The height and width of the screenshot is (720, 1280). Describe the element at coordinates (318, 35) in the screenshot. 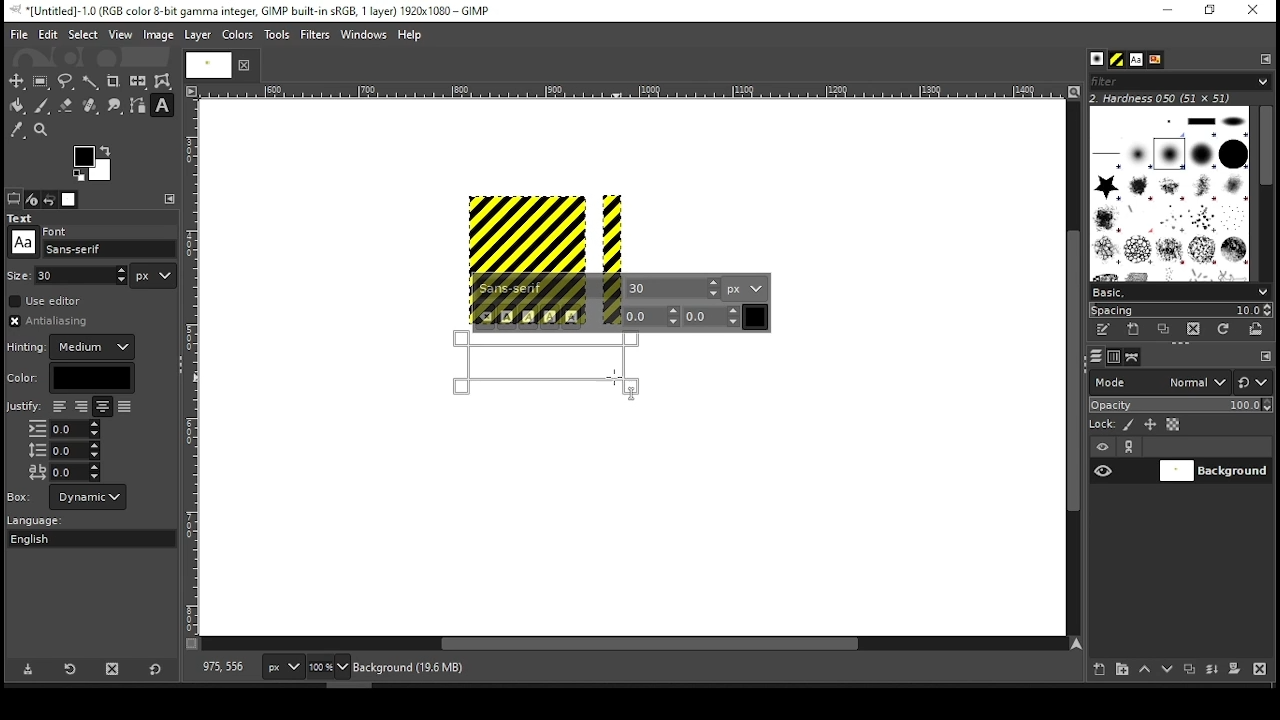

I see `filters` at that location.